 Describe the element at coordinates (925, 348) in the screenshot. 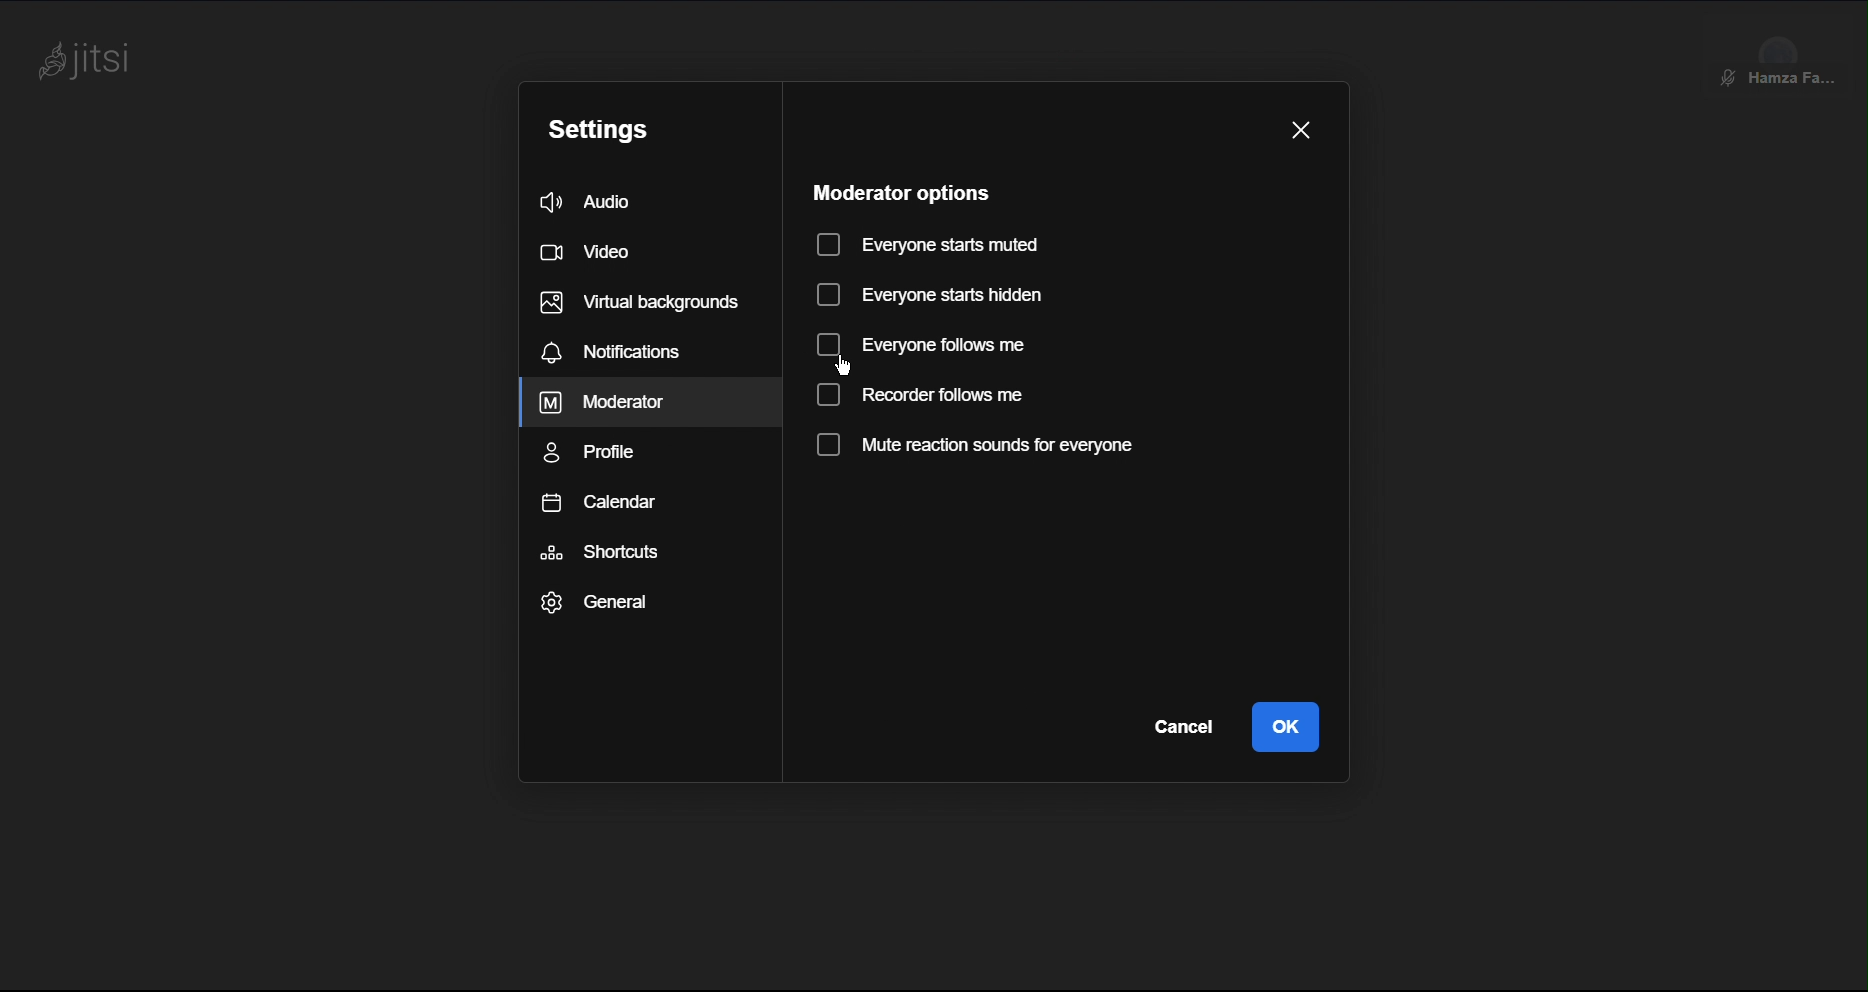

I see `Everyone follows me ` at that location.